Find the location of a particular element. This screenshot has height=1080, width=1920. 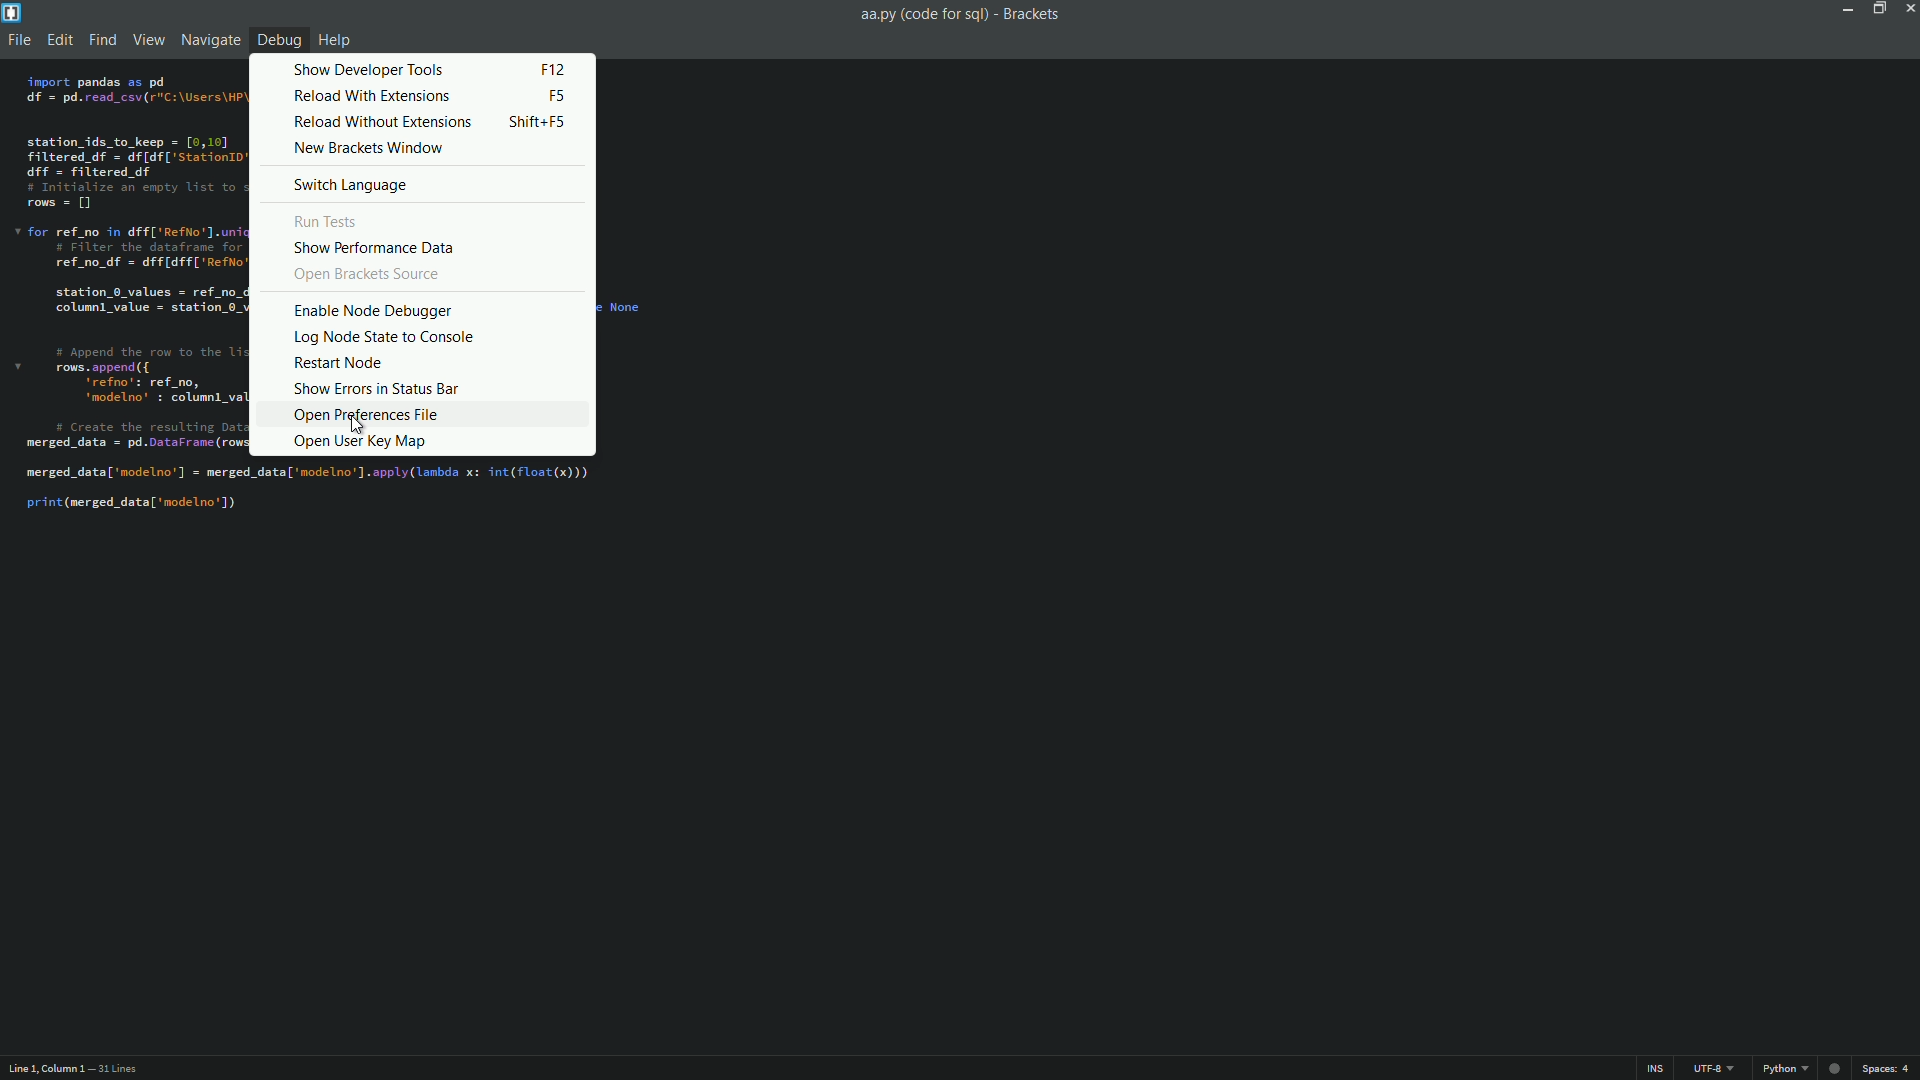

UTF - 8 is located at coordinates (1715, 1067).